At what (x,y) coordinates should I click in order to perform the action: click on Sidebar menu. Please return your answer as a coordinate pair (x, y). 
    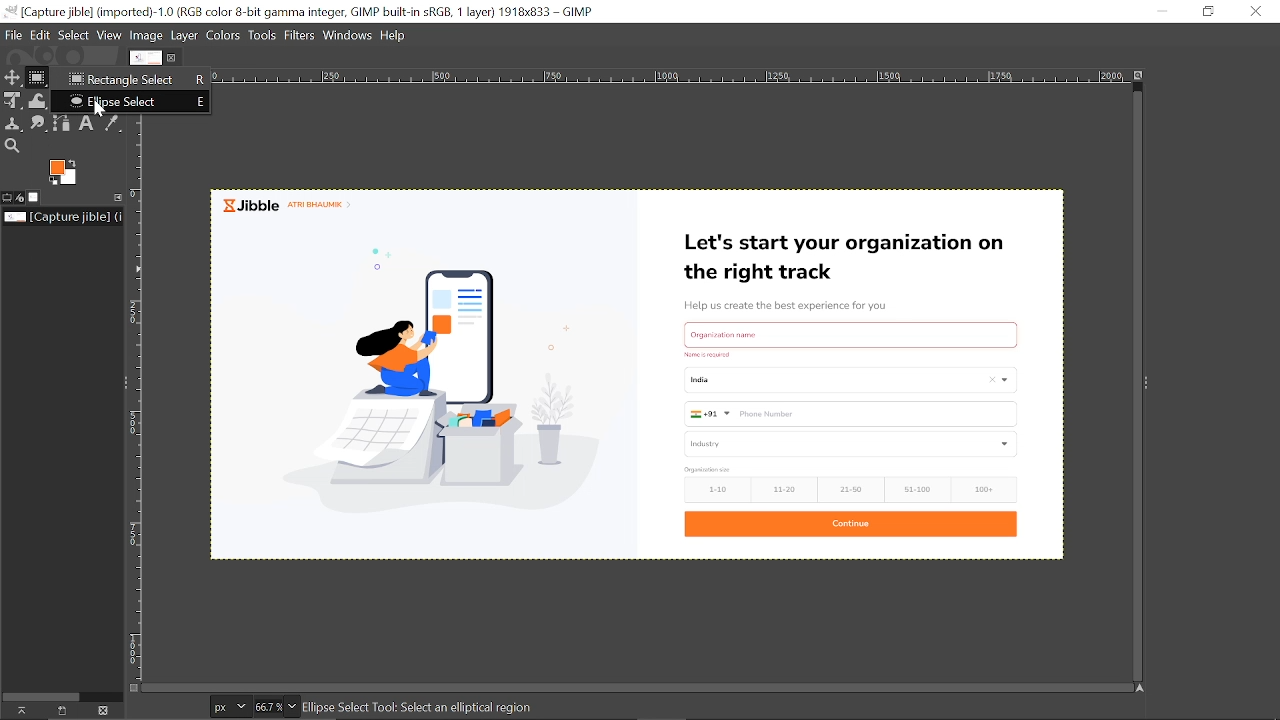
    Looking at the image, I should click on (120, 381).